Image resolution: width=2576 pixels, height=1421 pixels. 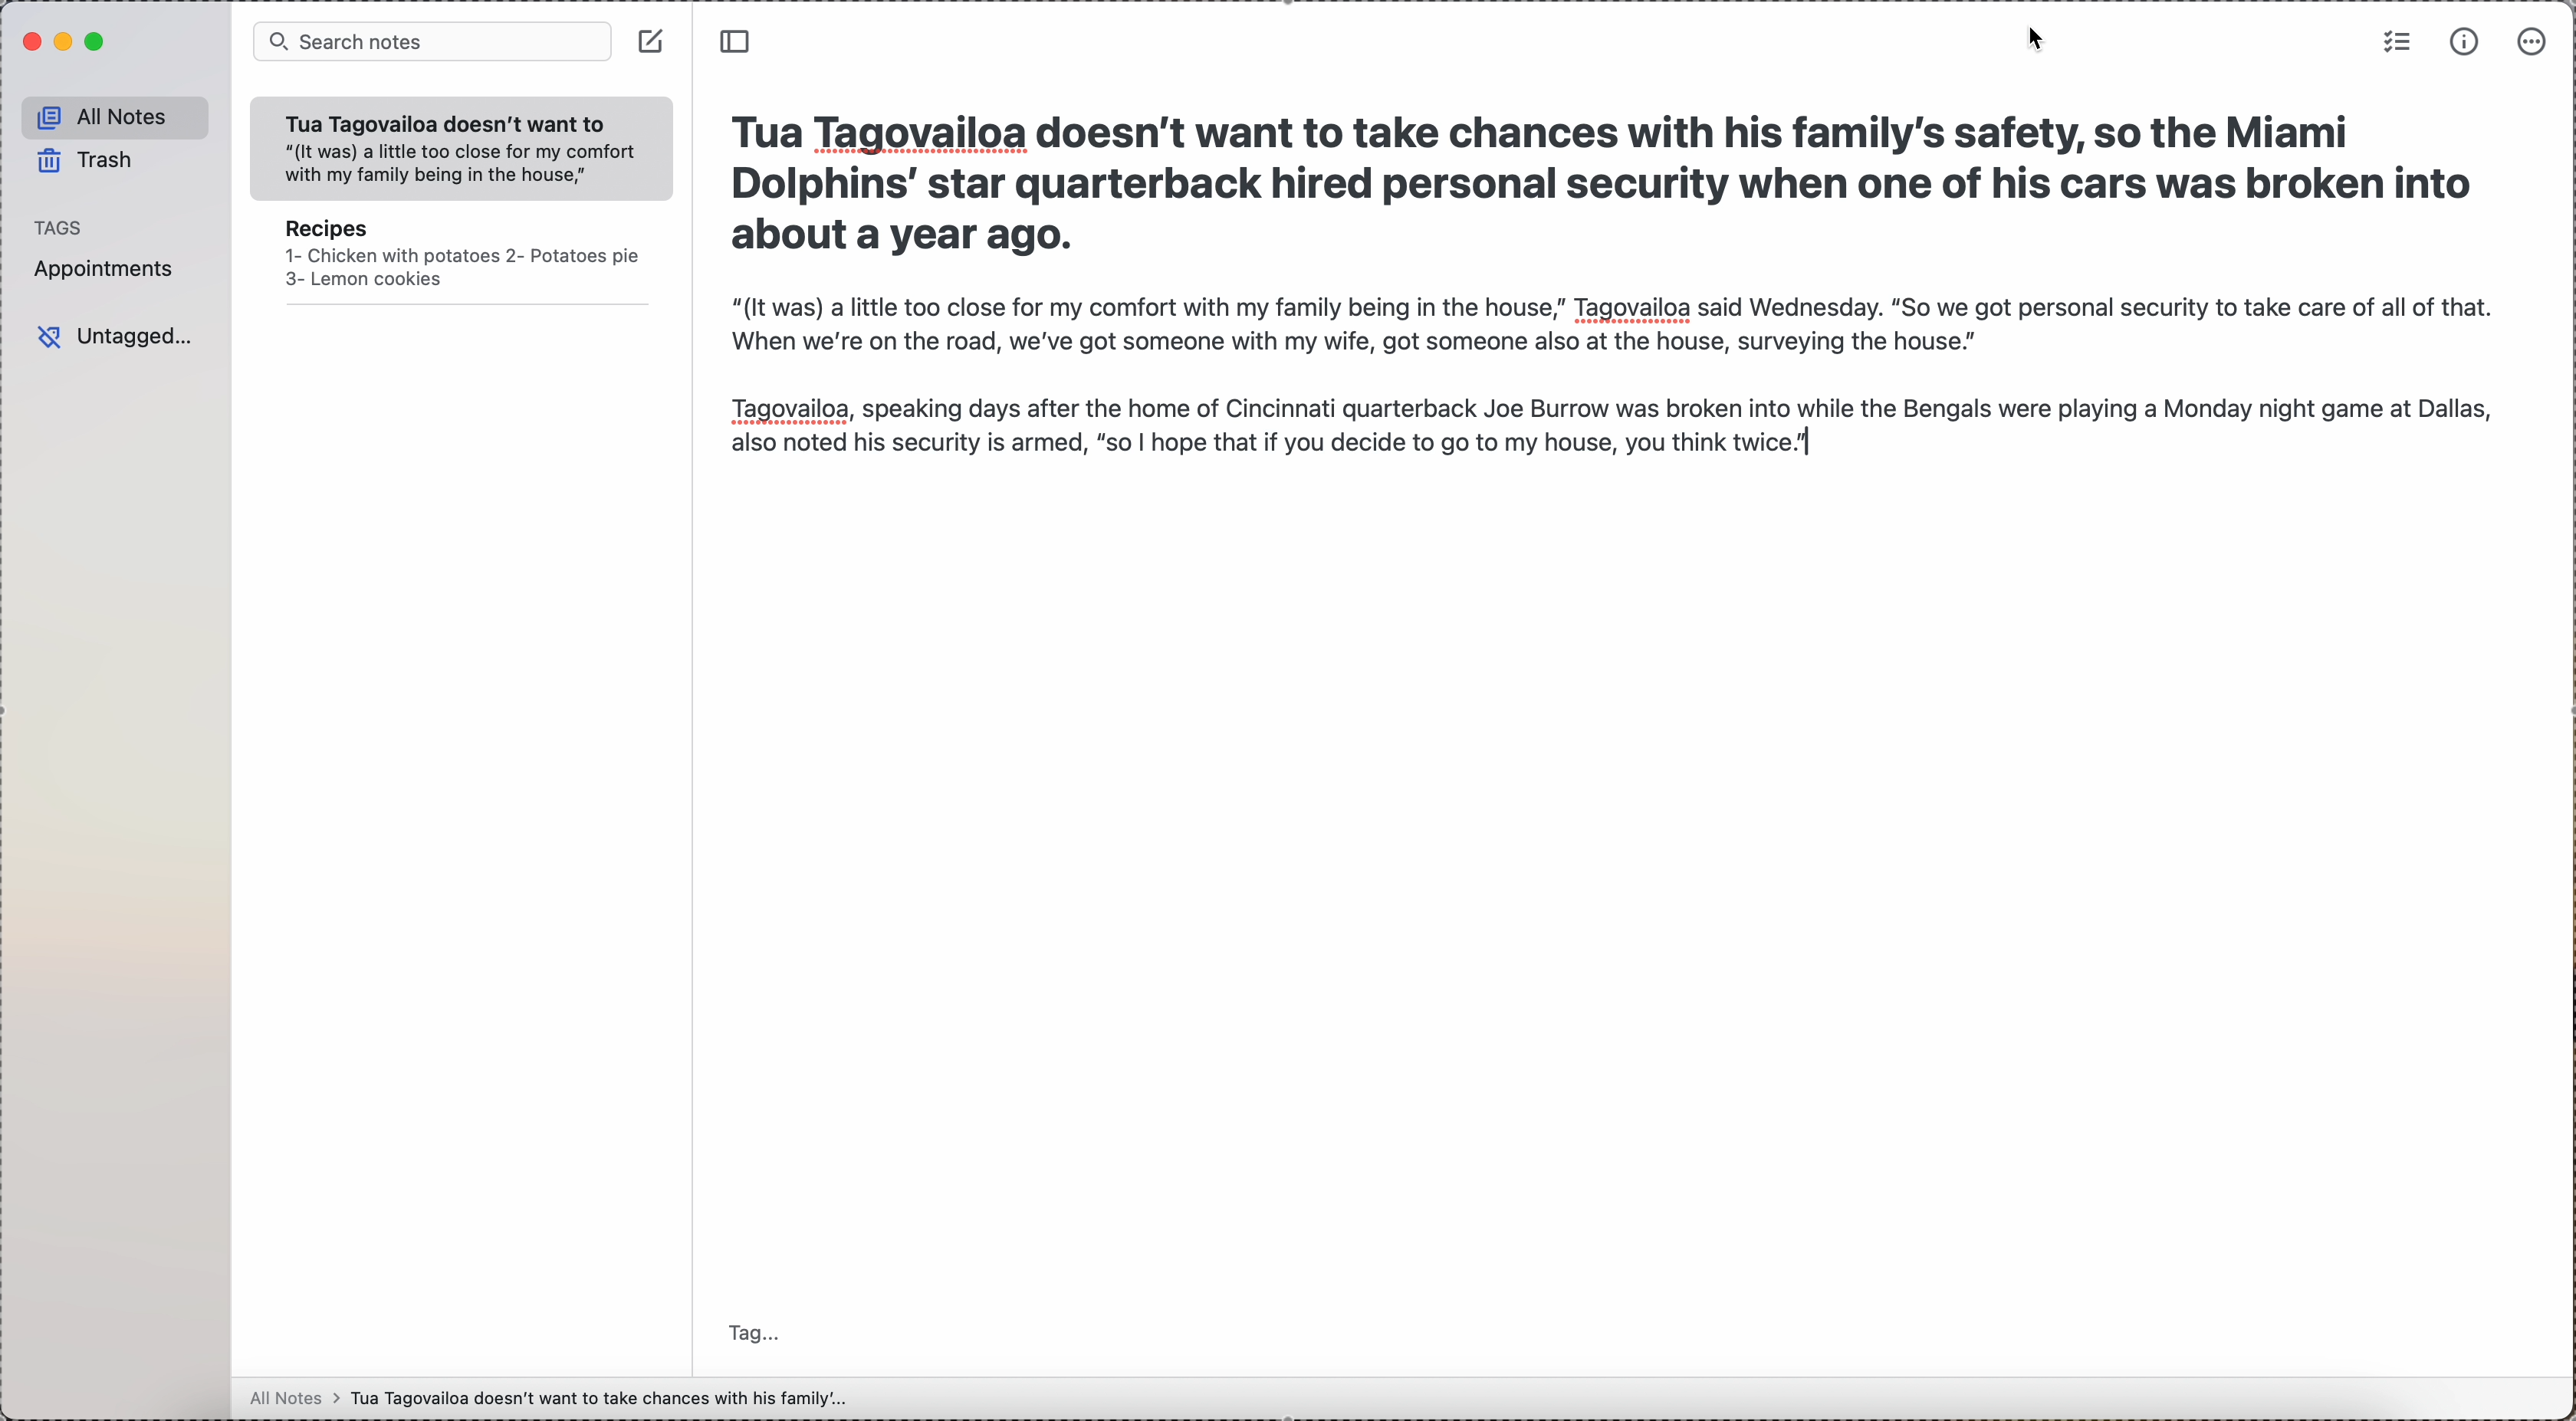 I want to click on minimize app, so click(x=66, y=44).